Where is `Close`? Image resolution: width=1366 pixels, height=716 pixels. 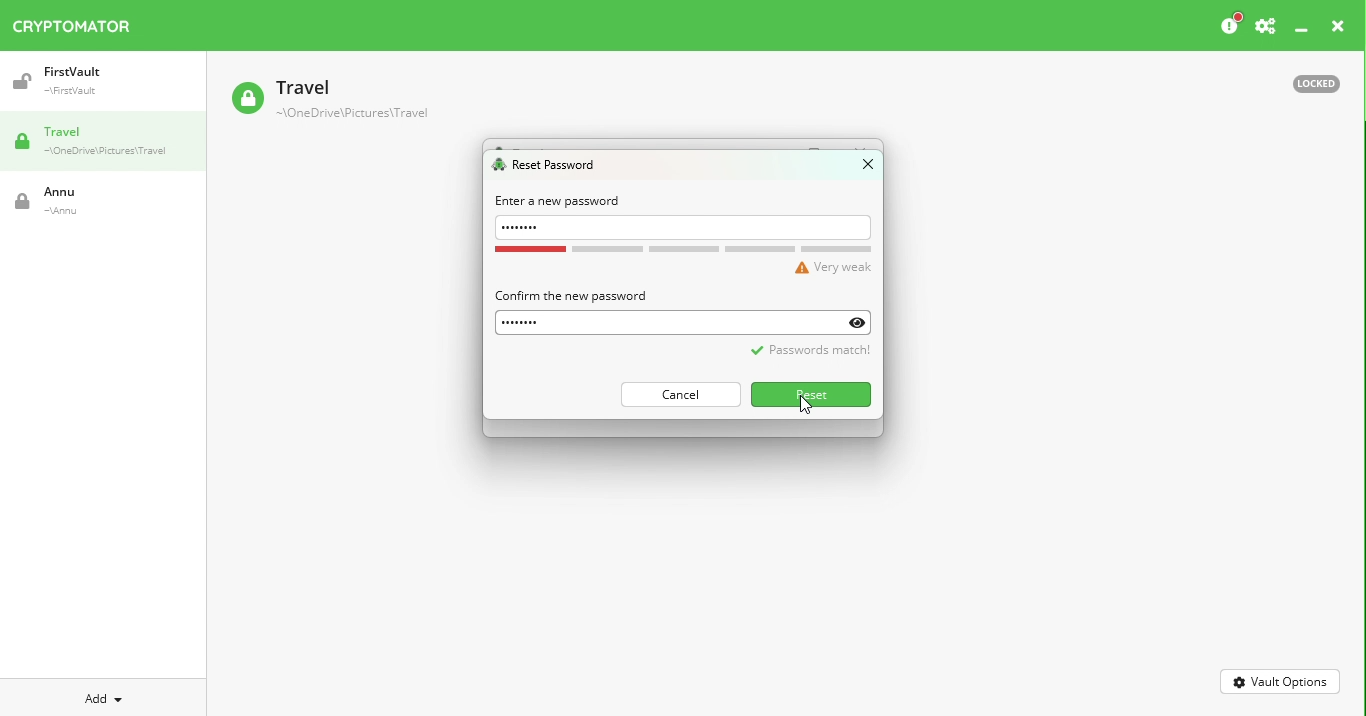
Close is located at coordinates (859, 168).